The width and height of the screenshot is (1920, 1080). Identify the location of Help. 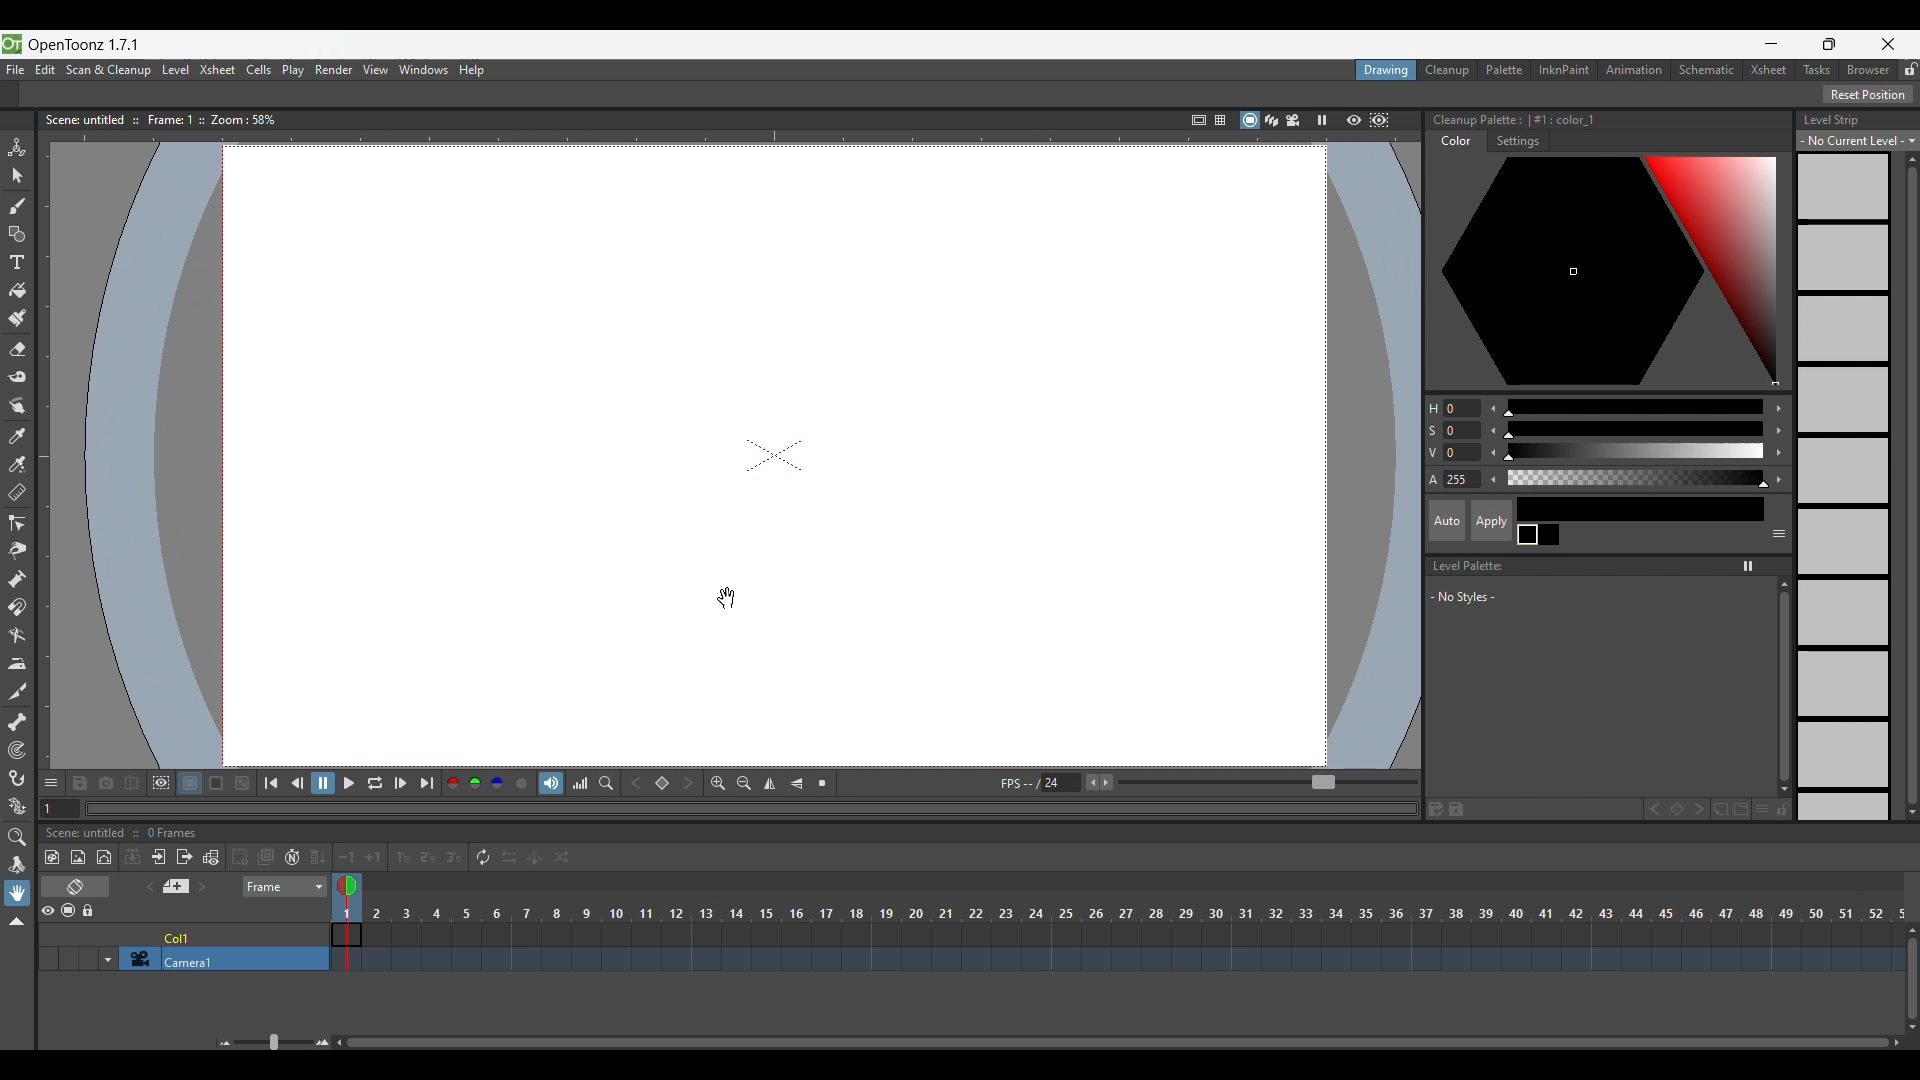
(472, 71).